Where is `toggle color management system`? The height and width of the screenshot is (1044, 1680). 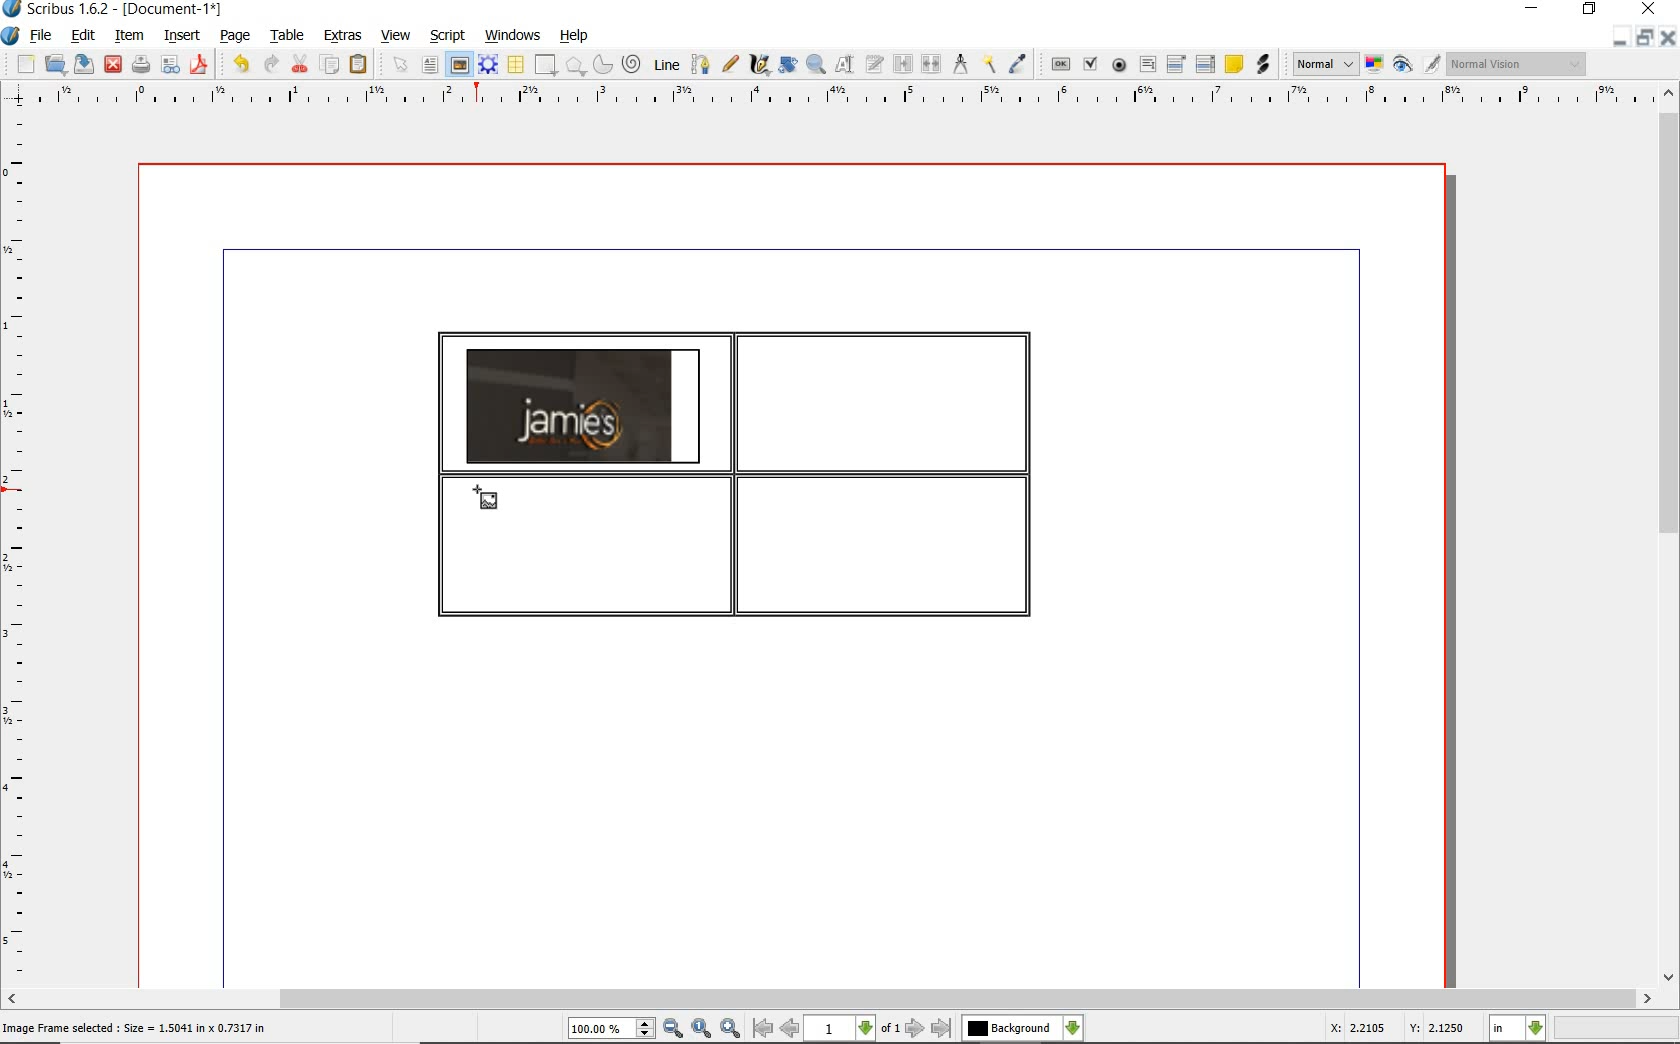 toggle color management system is located at coordinates (1376, 66).